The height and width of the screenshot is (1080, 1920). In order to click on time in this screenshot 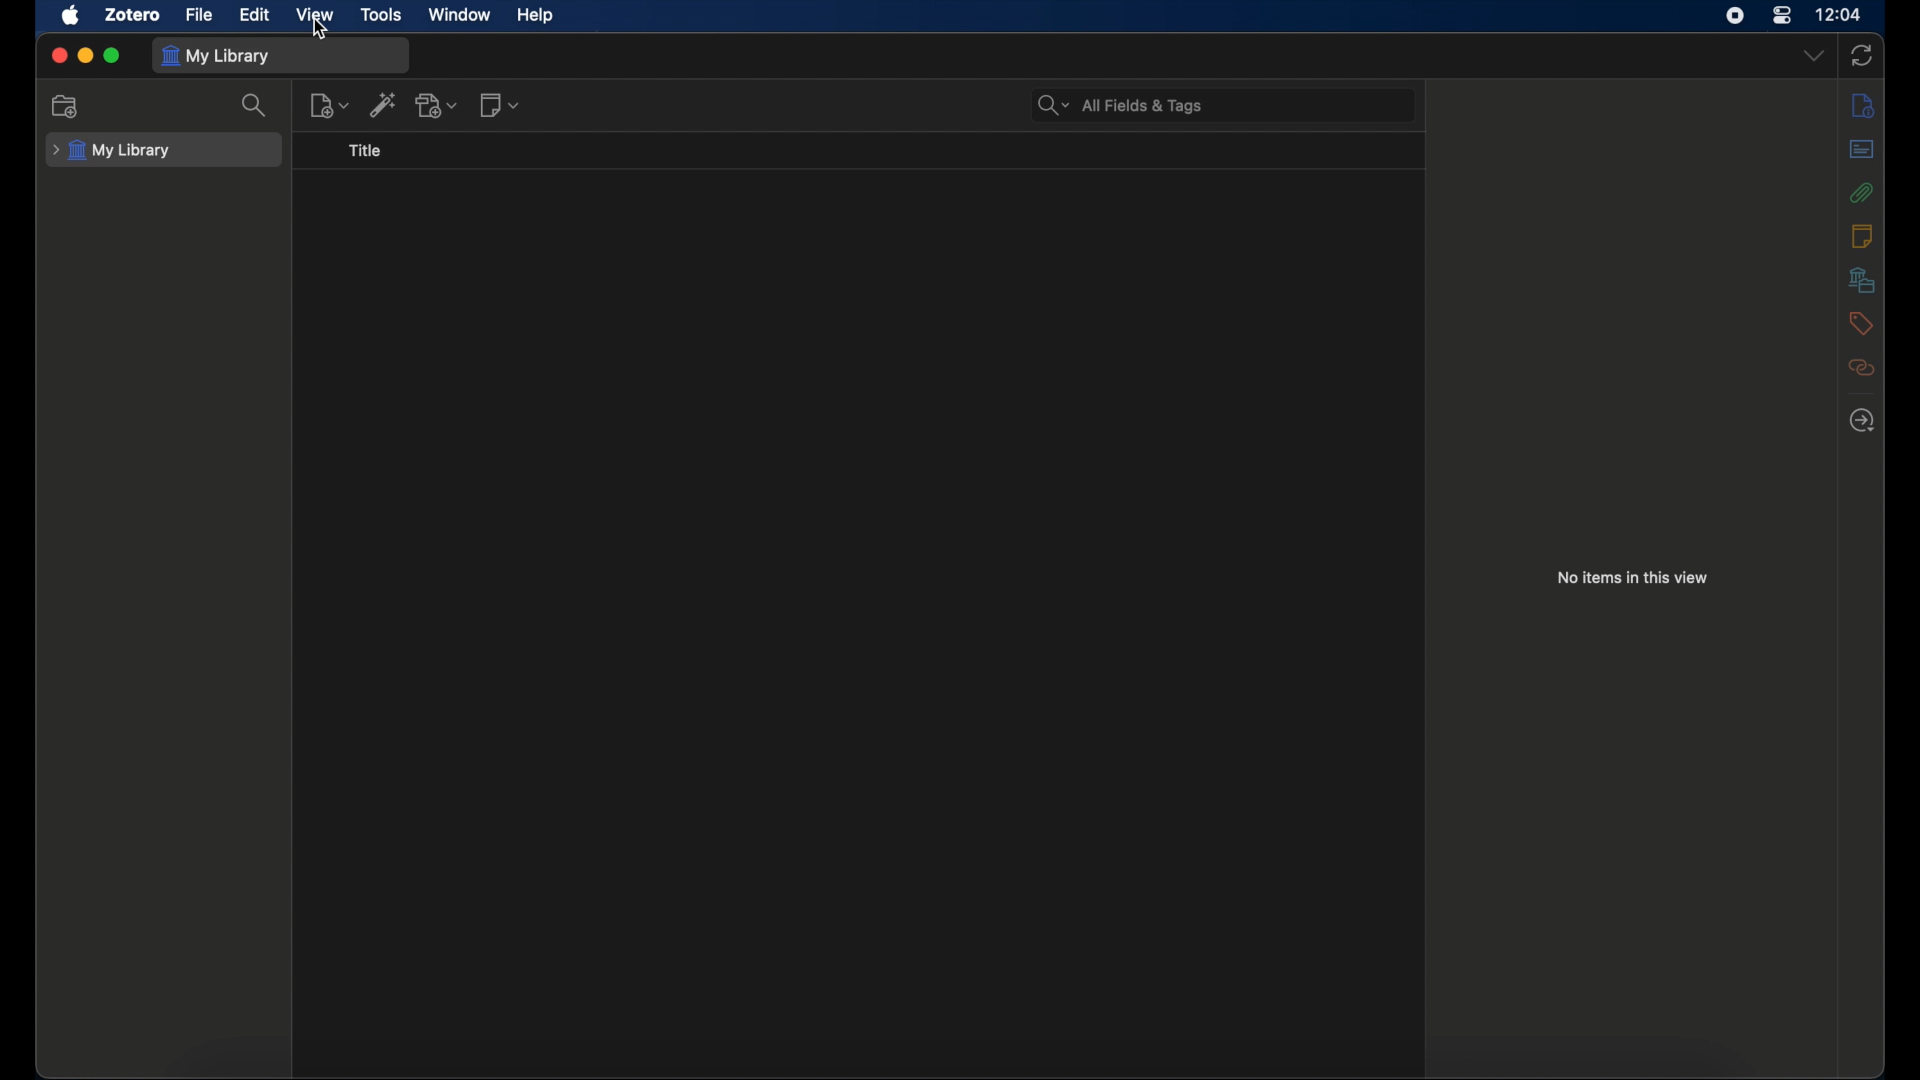, I will do `click(1837, 14)`.